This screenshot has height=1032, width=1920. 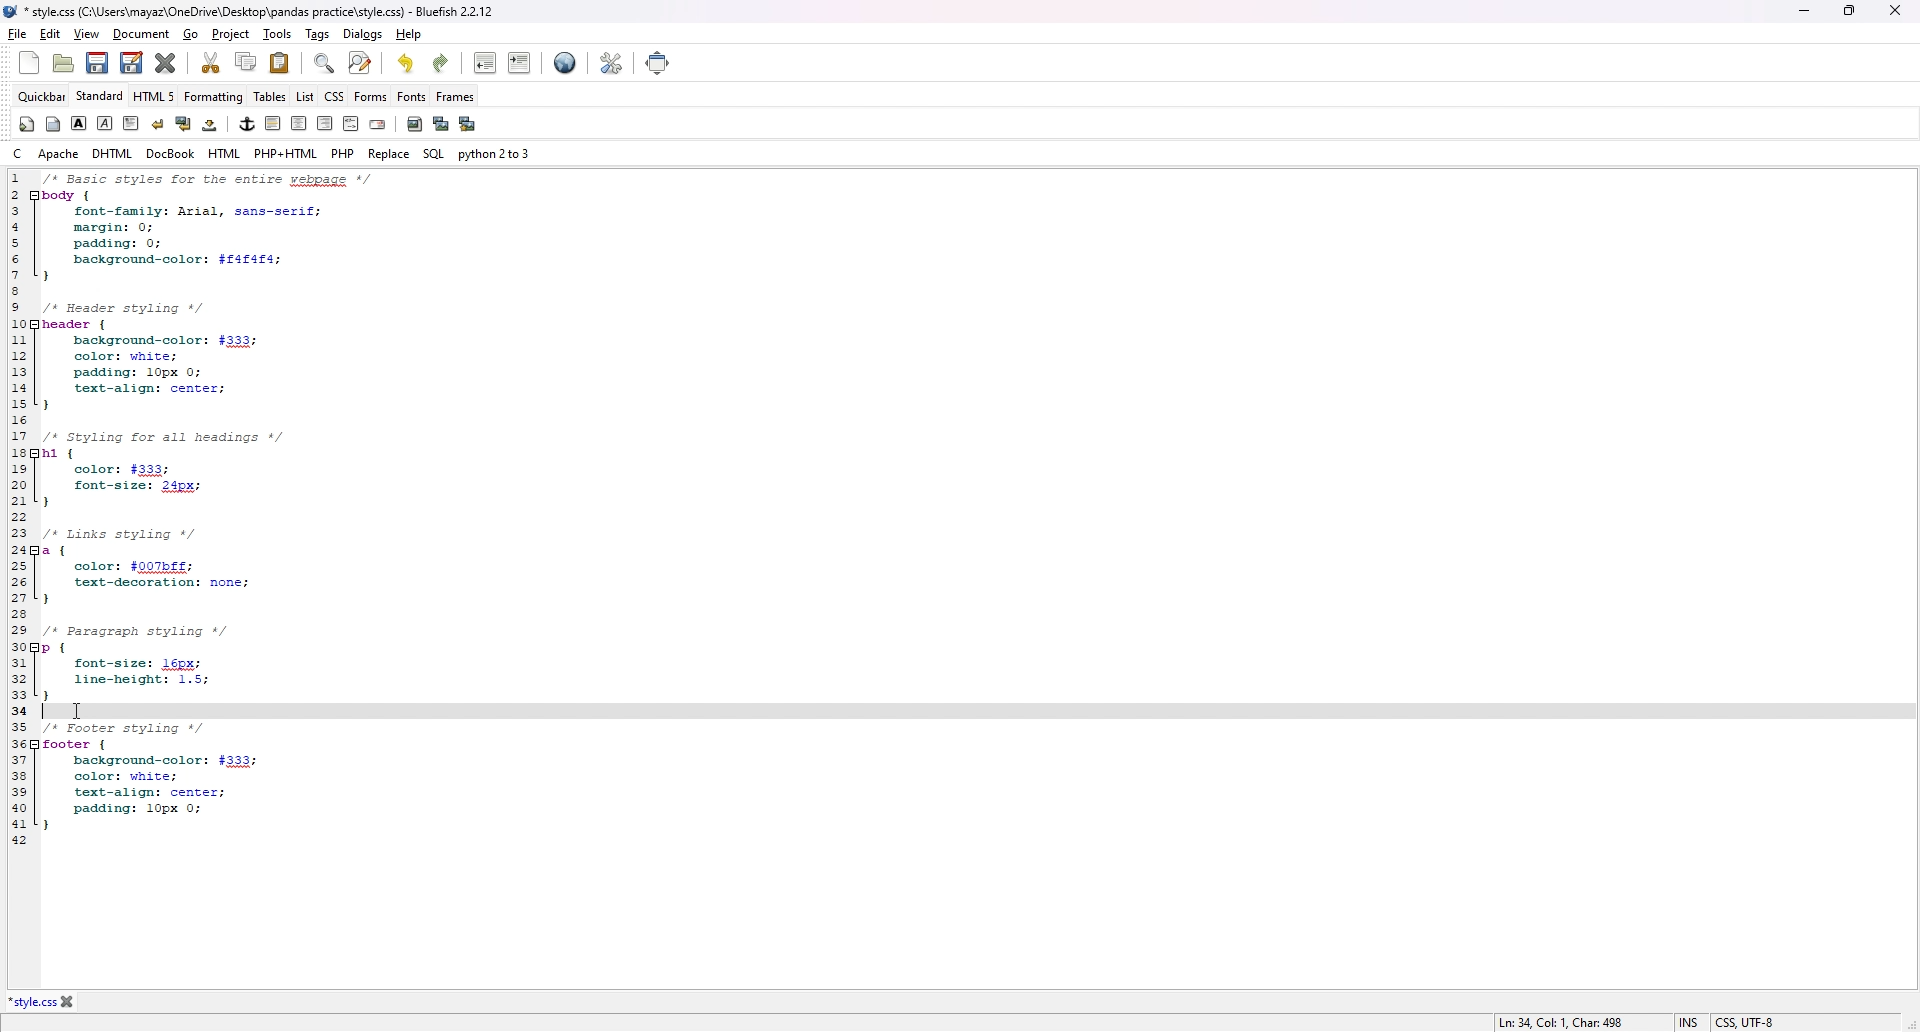 I want to click on indent, so click(x=520, y=63).